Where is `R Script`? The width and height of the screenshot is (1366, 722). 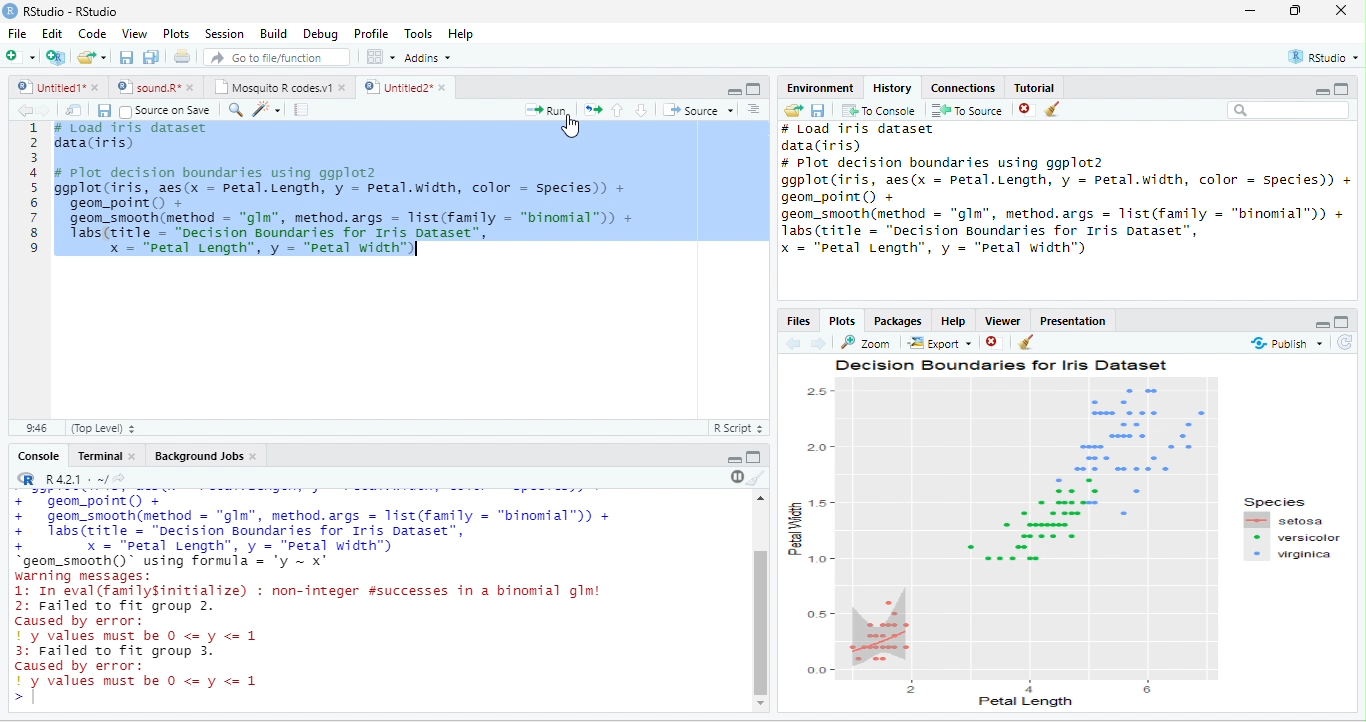
R Script is located at coordinates (737, 428).